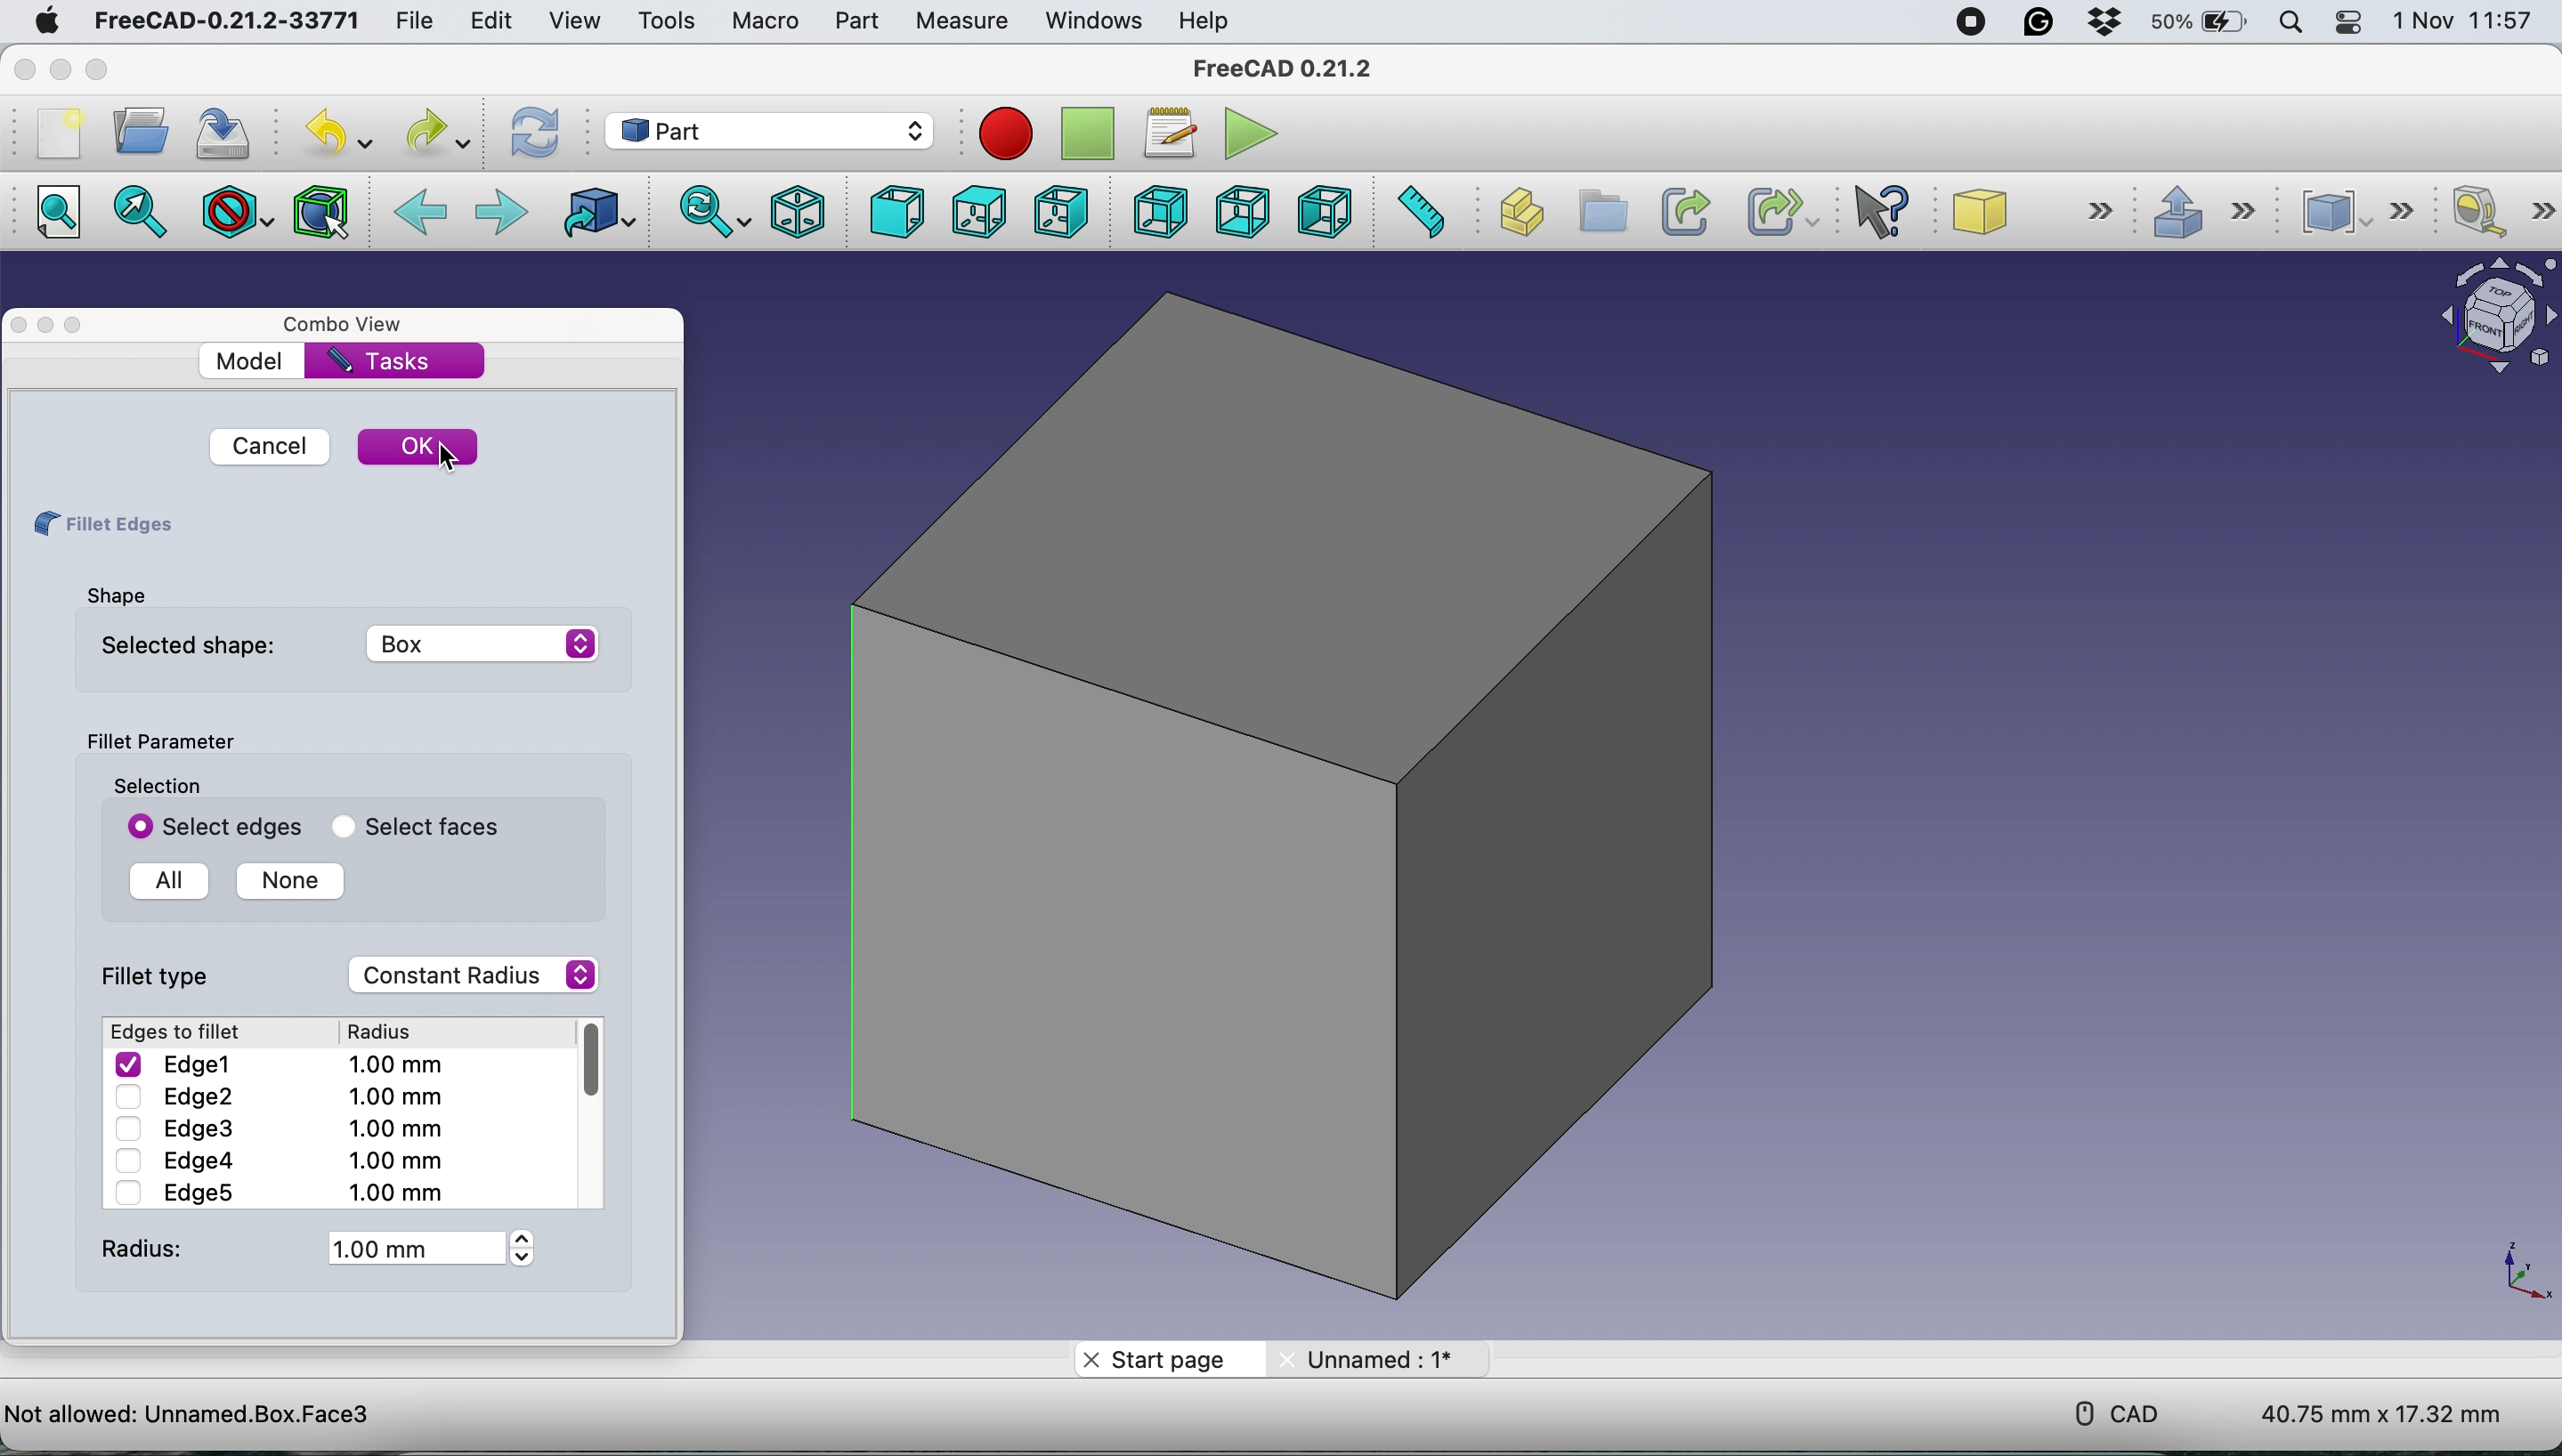 This screenshot has width=2562, height=1456. What do you see at coordinates (1243, 210) in the screenshot?
I see `bottom` at bounding box center [1243, 210].